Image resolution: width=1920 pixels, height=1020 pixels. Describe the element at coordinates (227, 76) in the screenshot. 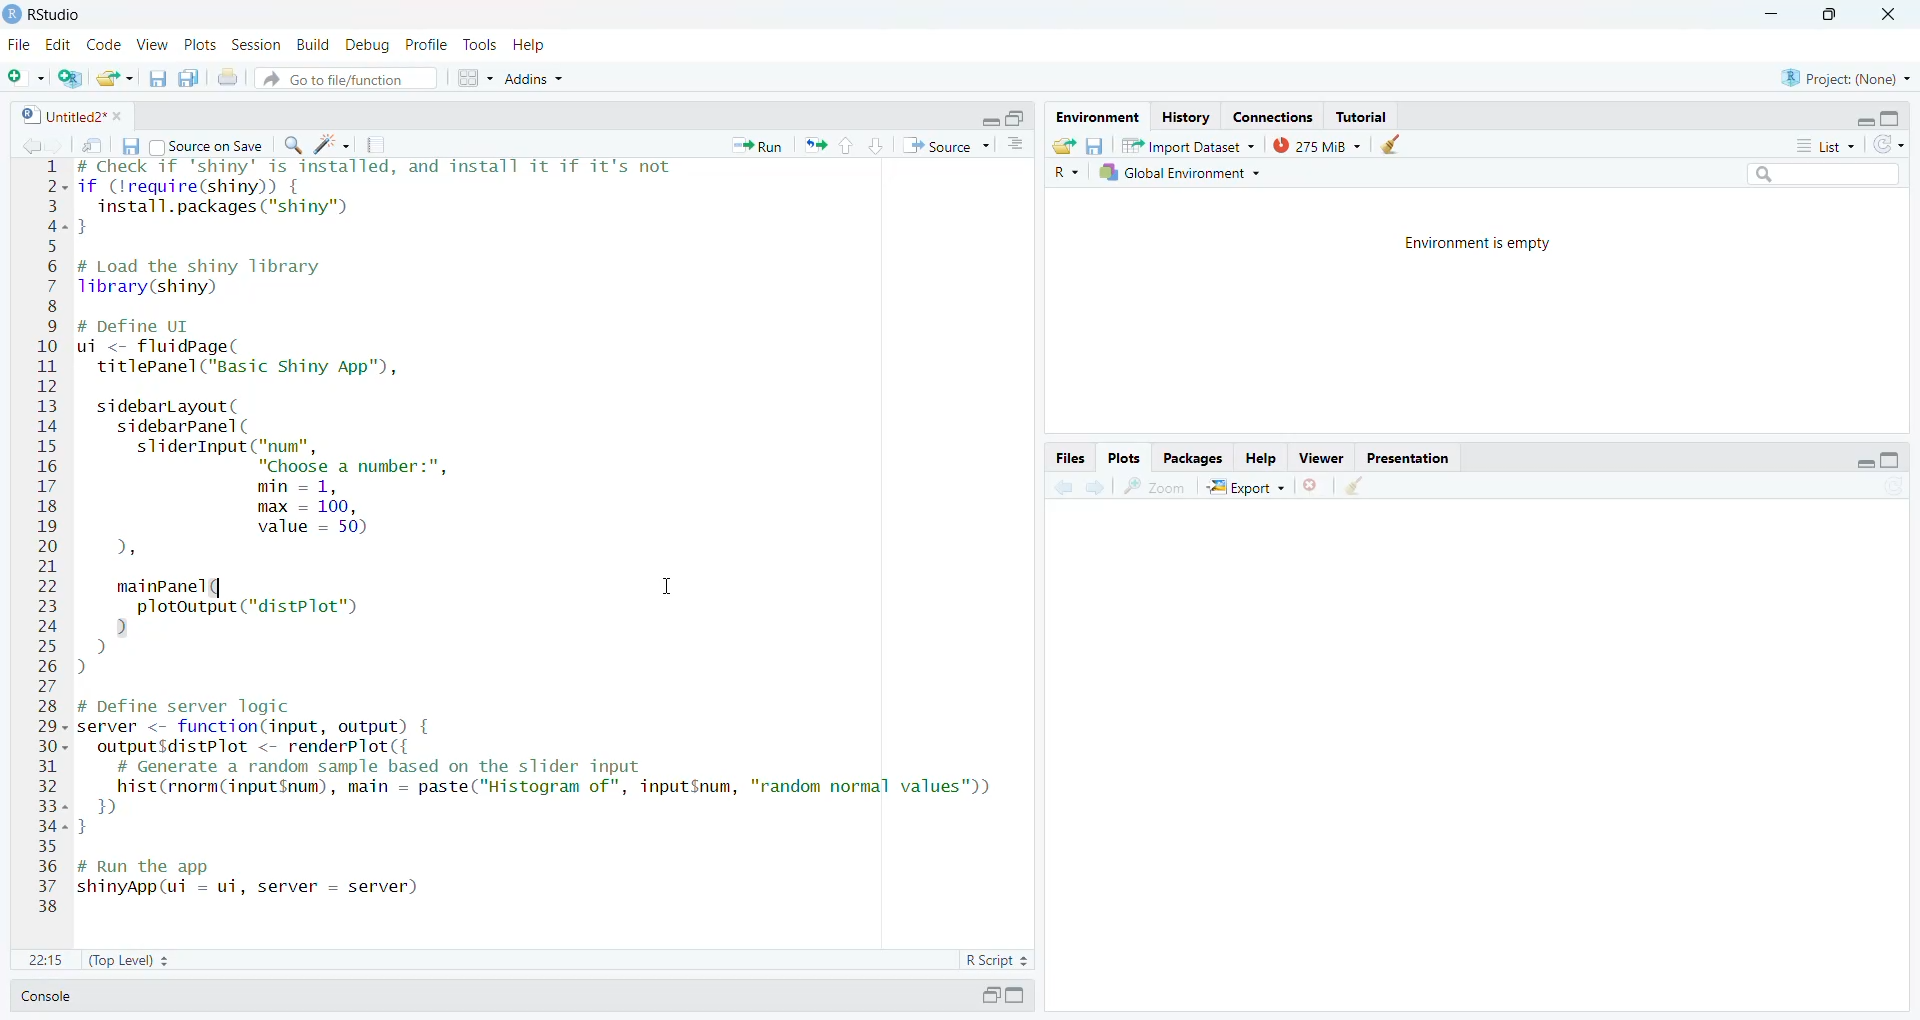

I see `print` at that location.